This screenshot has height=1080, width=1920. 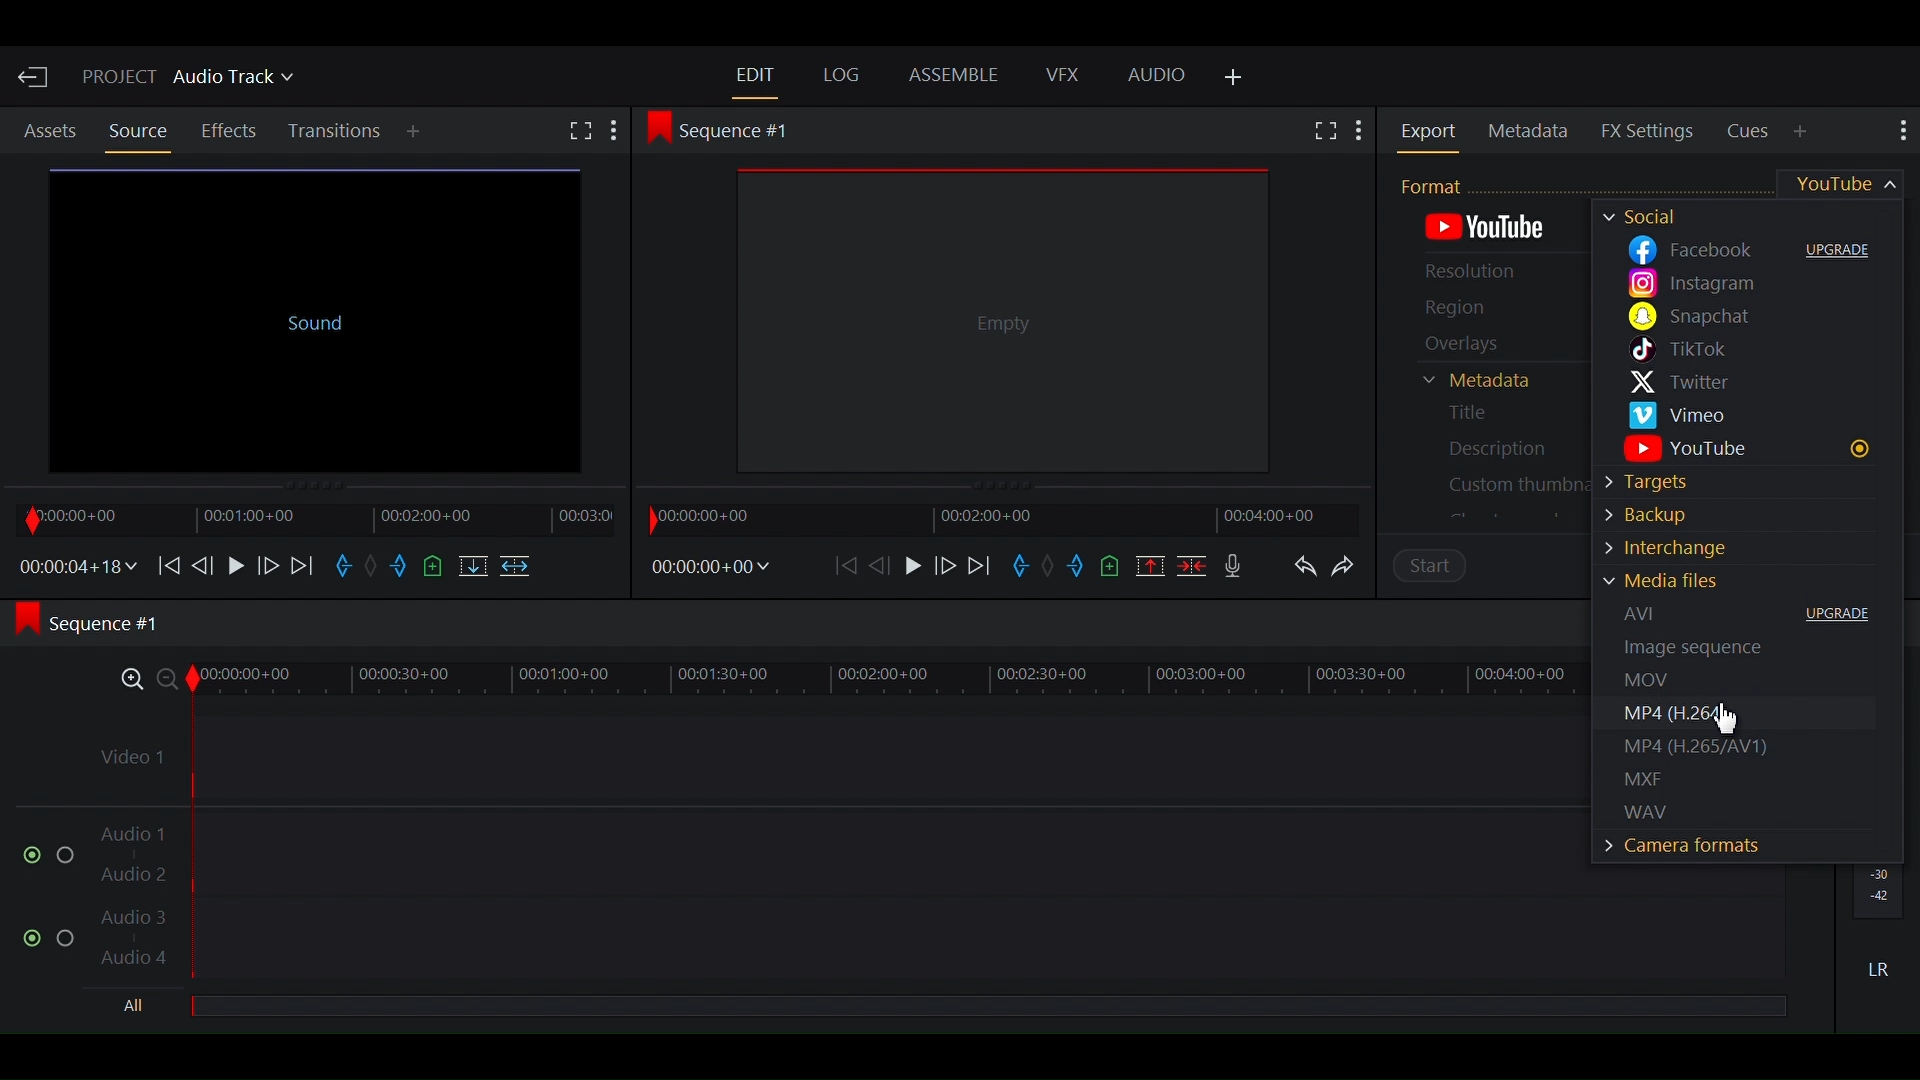 I want to click on Vimeo, so click(x=1747, y=418).